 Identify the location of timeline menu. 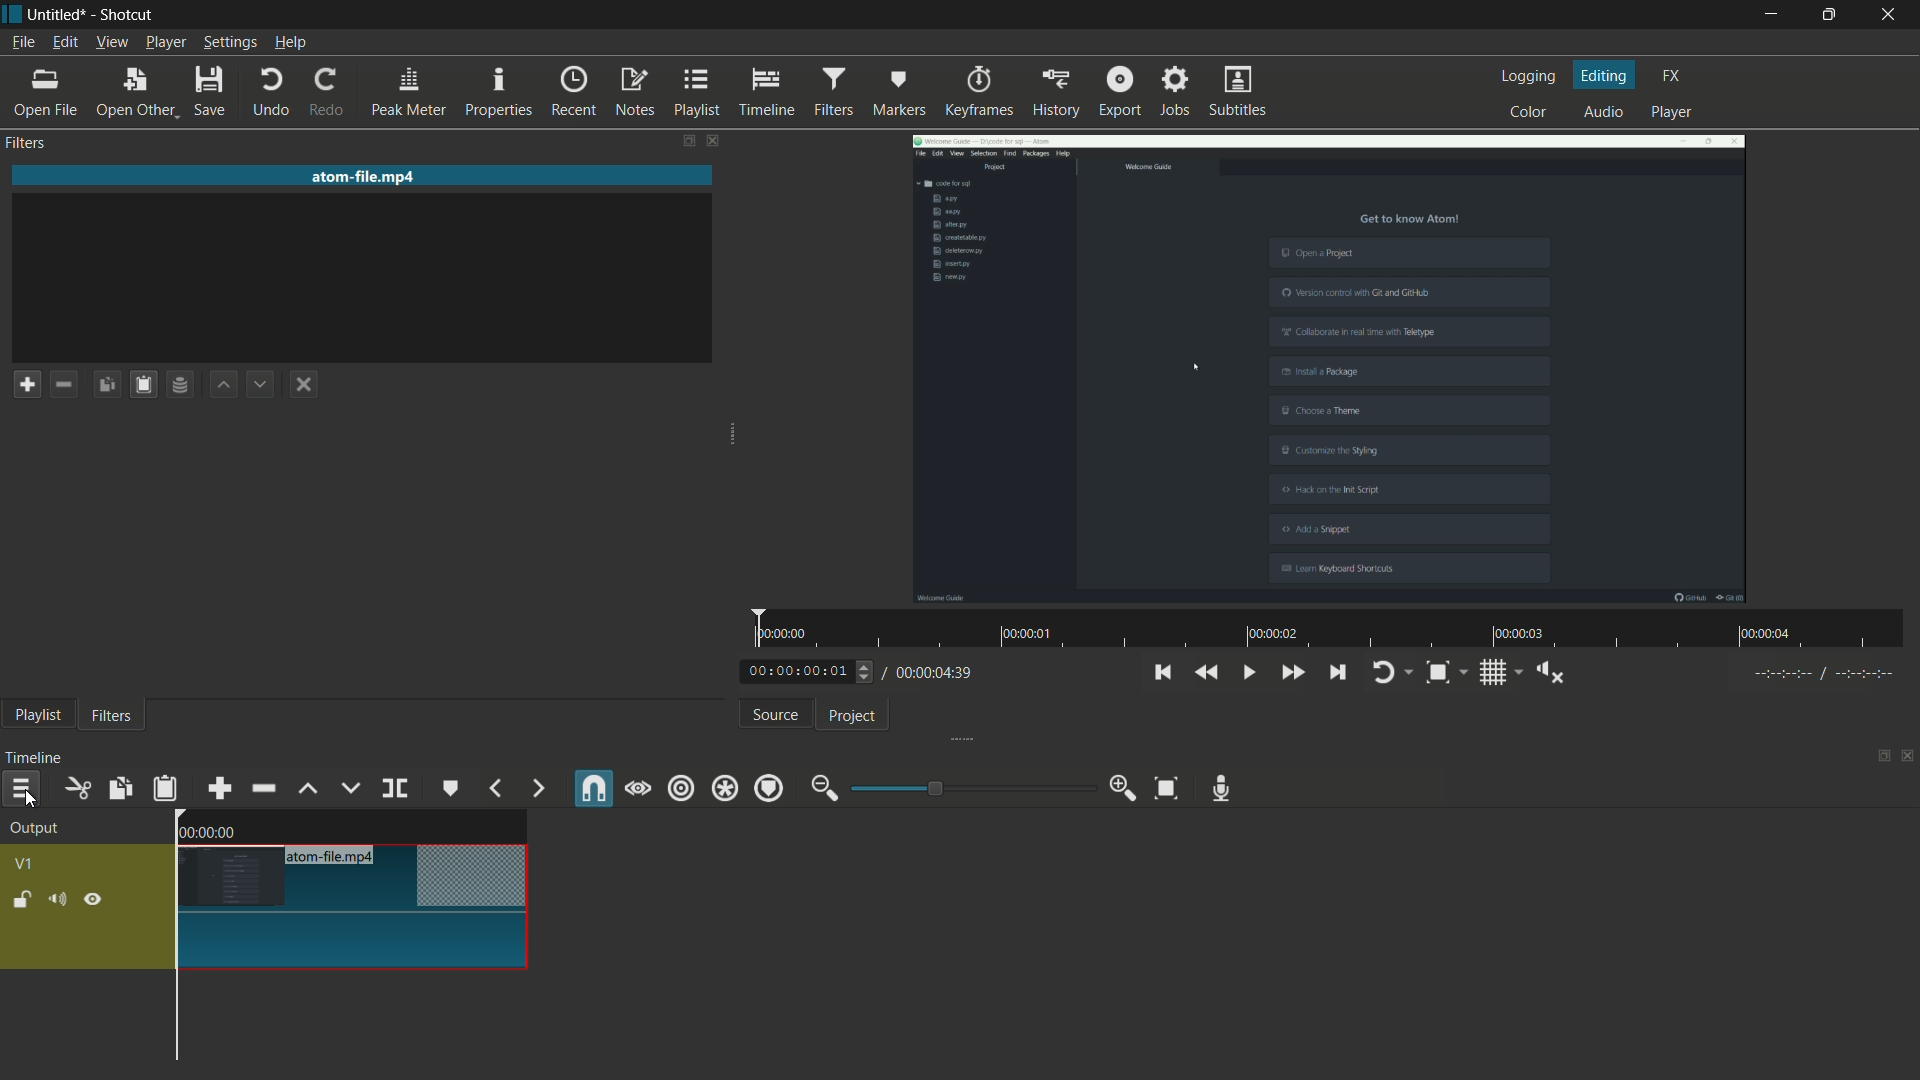
(21, 788).